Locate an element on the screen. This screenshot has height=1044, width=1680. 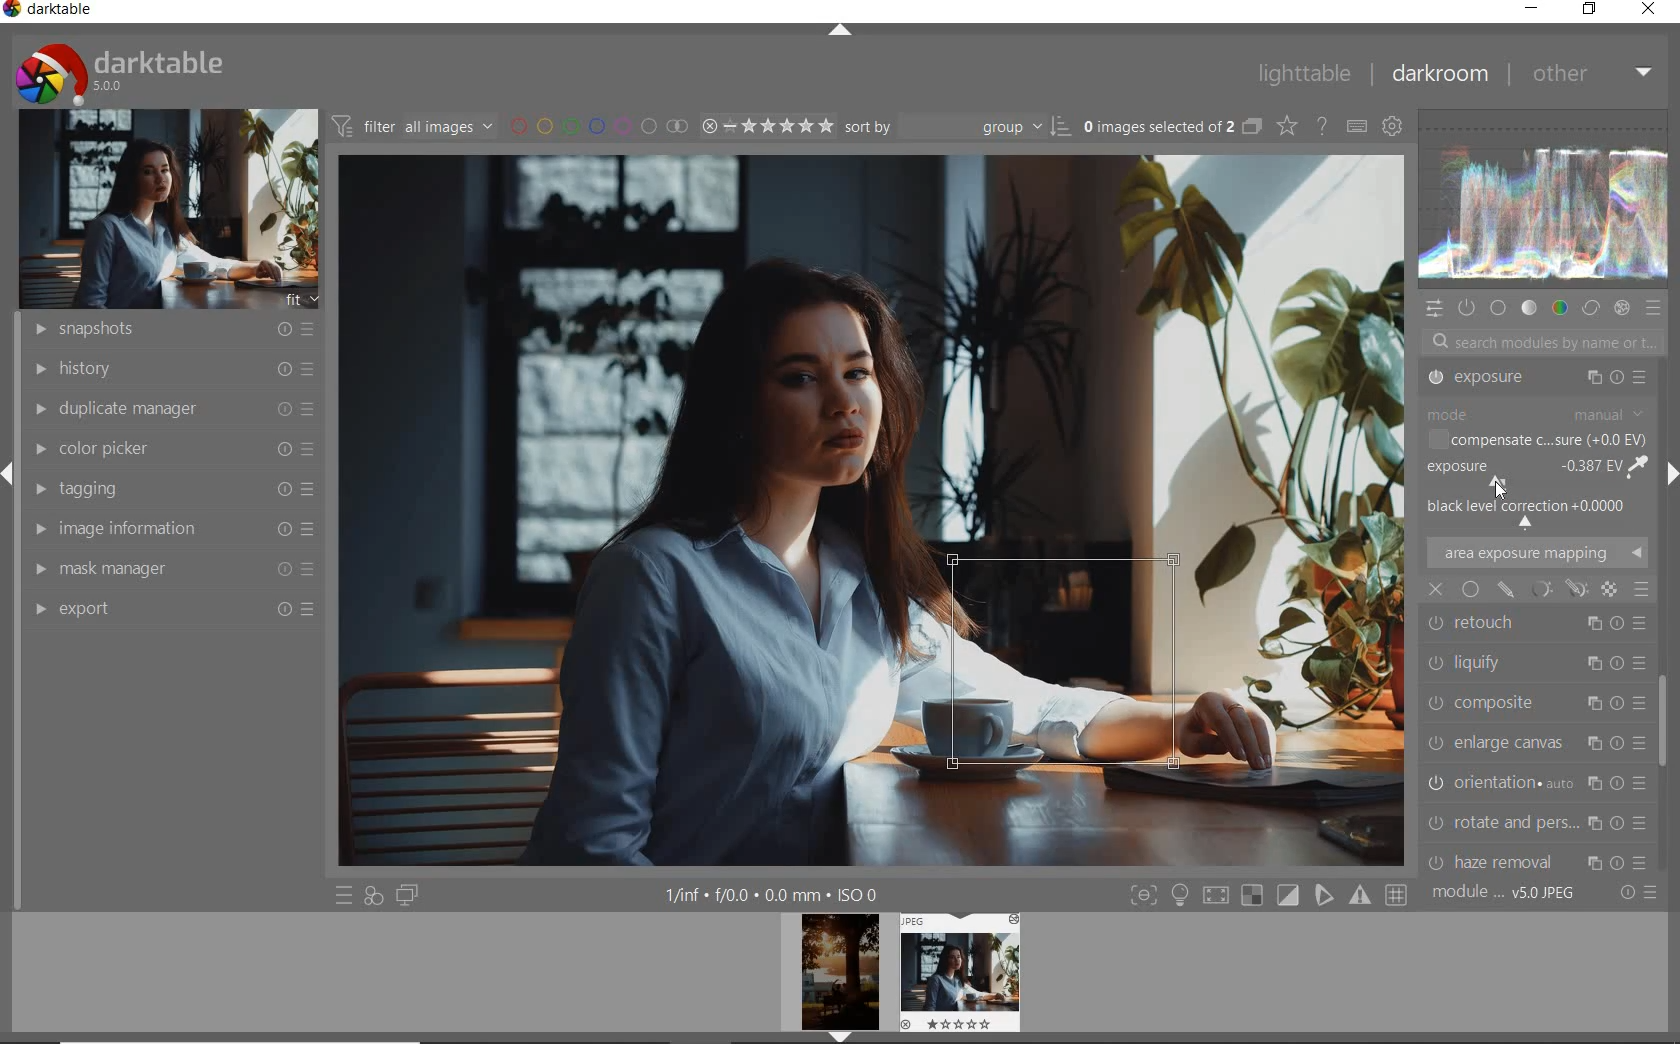
CHROMATIC ABER is located at coordinates (1534, 782).